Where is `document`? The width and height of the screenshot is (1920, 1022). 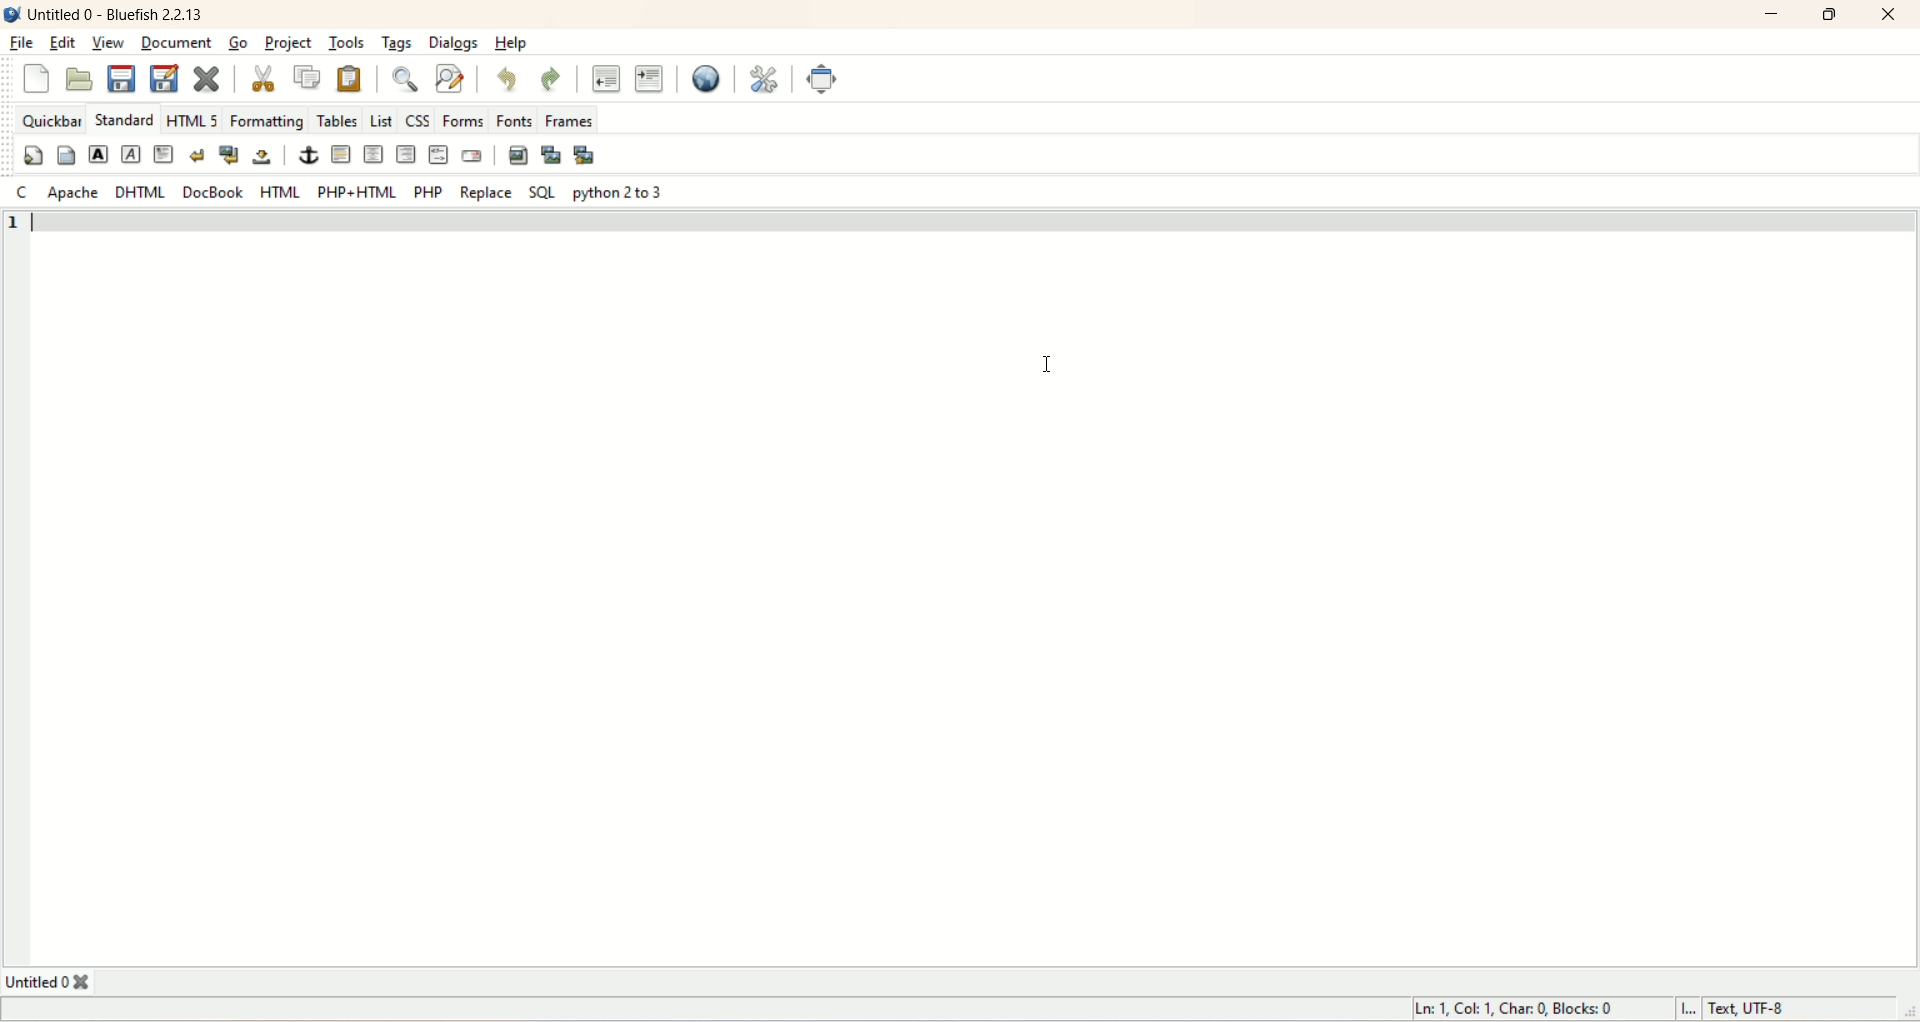 document is located at coordinates (177, 43).